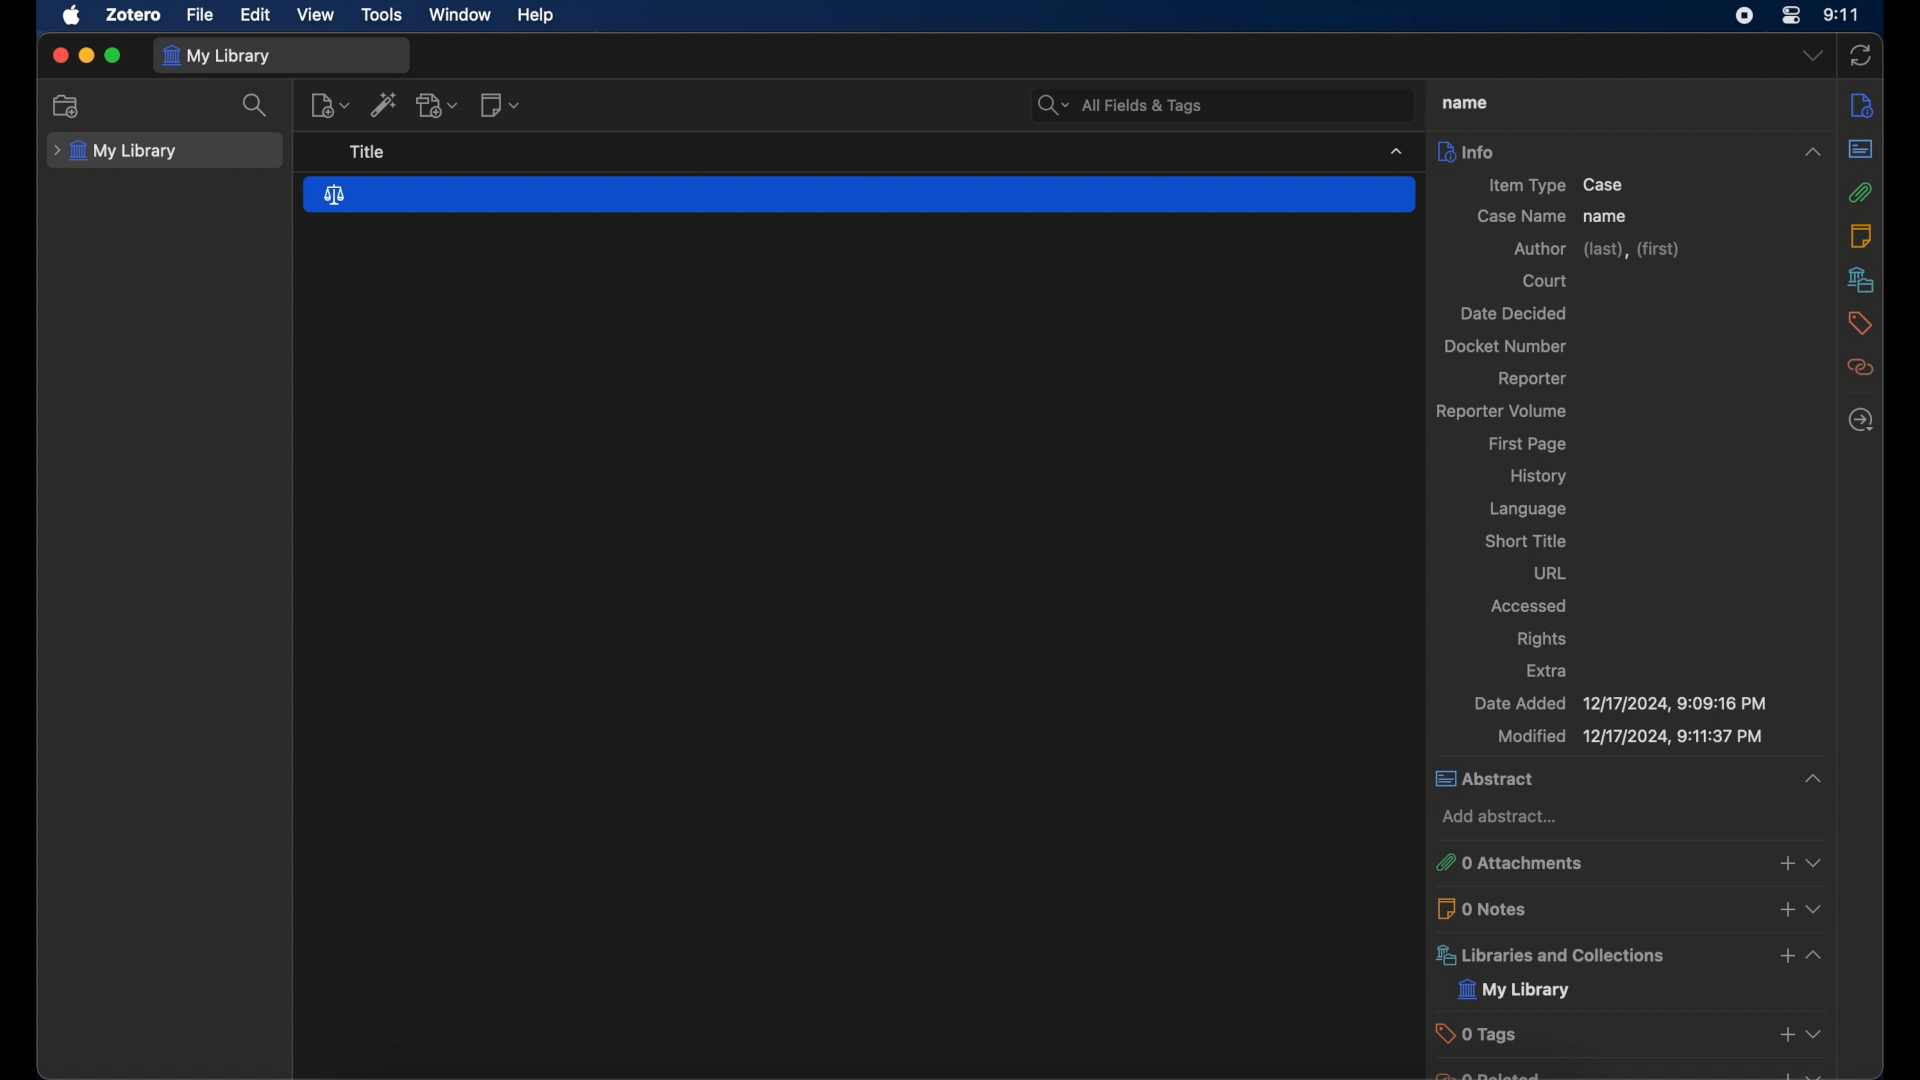 The height and width of the screenshot is (1080, 1920). What do you see at coordinates (1120, 106) in the screenshot?
I see `all fields and tags` at bounding box center [1120, 106].